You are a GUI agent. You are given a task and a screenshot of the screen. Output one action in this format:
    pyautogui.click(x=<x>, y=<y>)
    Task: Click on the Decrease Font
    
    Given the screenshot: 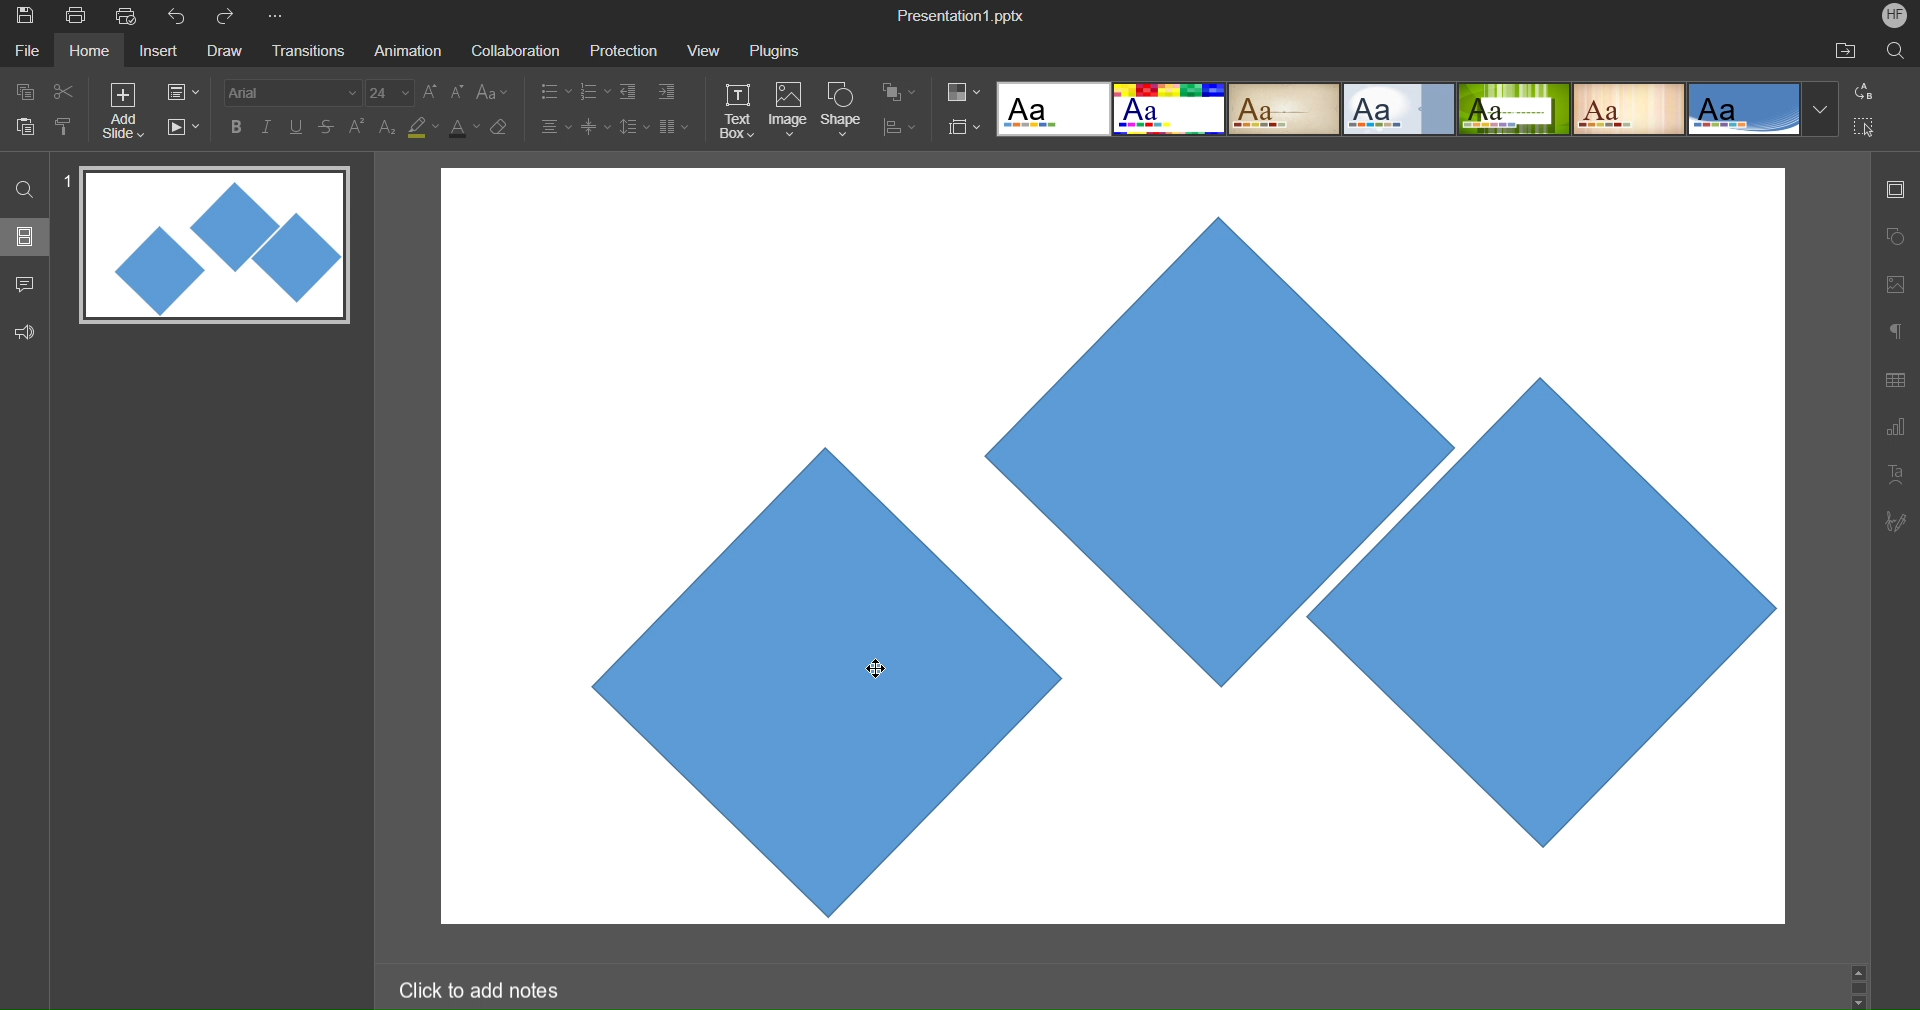 What is the action you would take?
    pyautogui.click(x=458, y=91)
    